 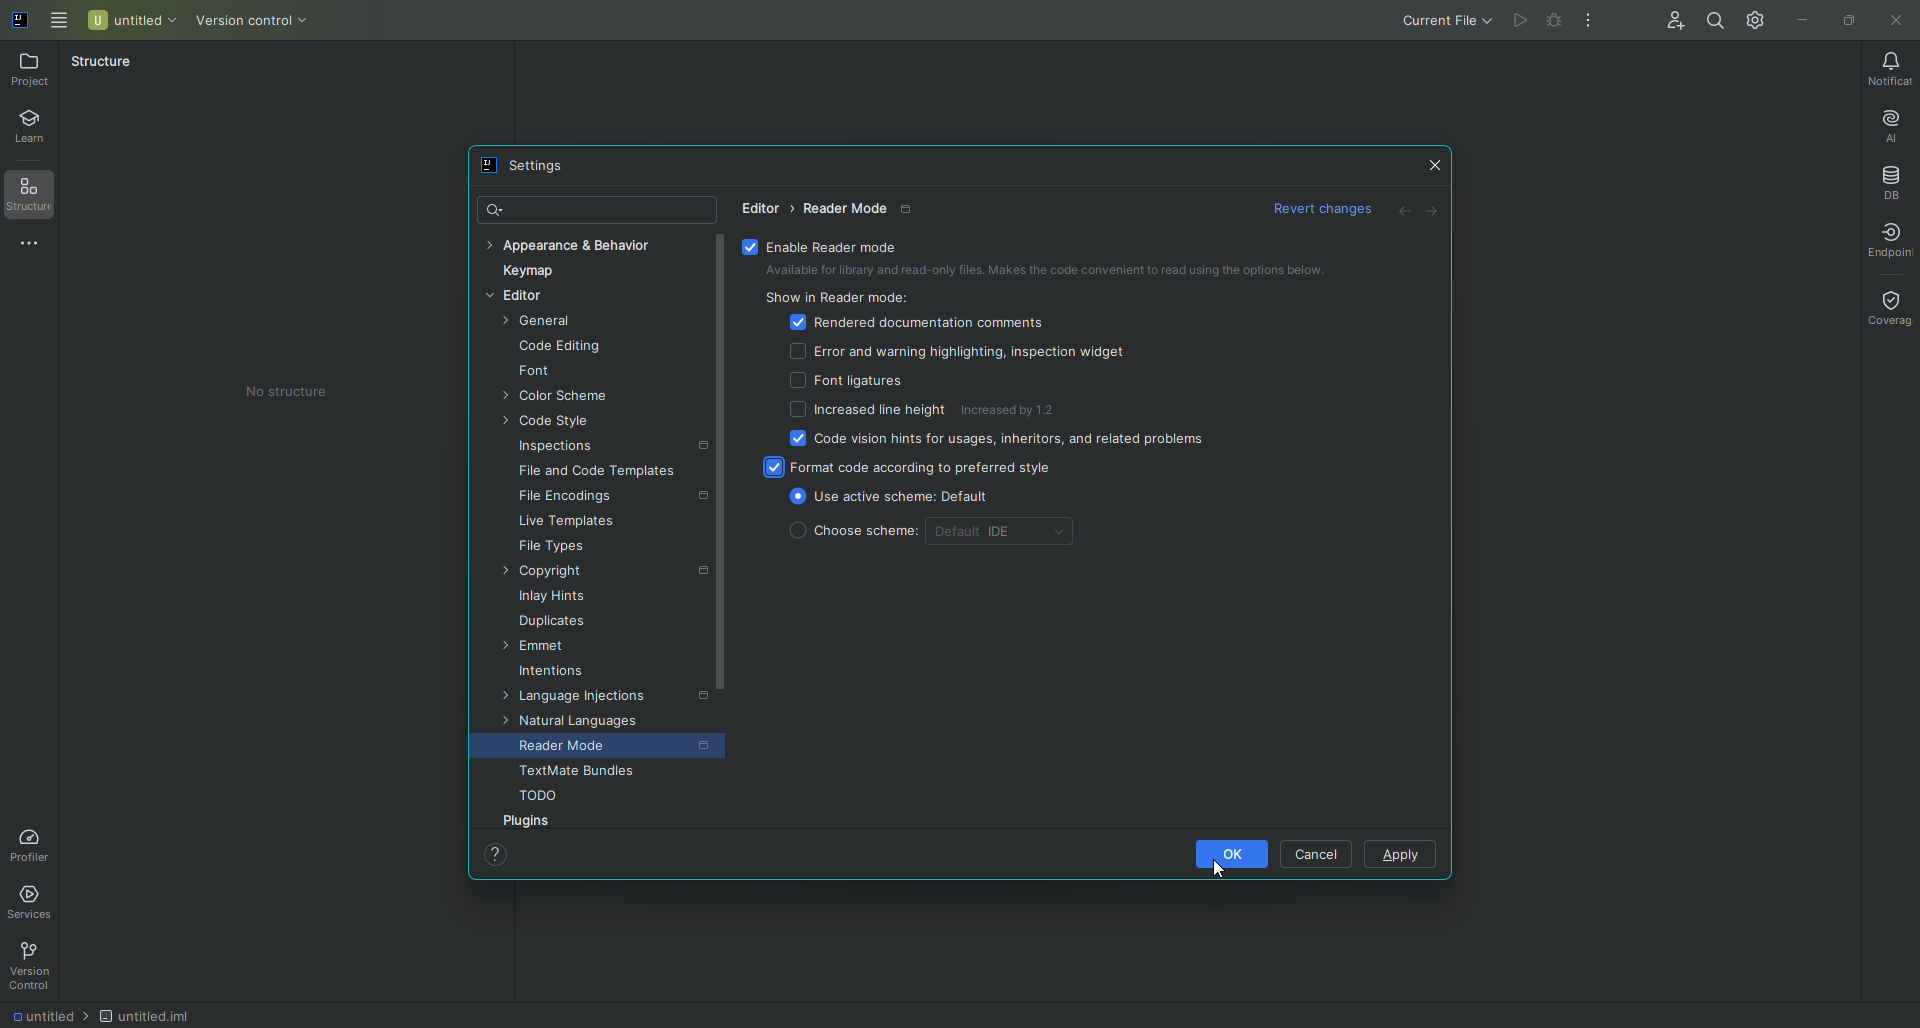 I want to click on General, so click(x=538, y=323).